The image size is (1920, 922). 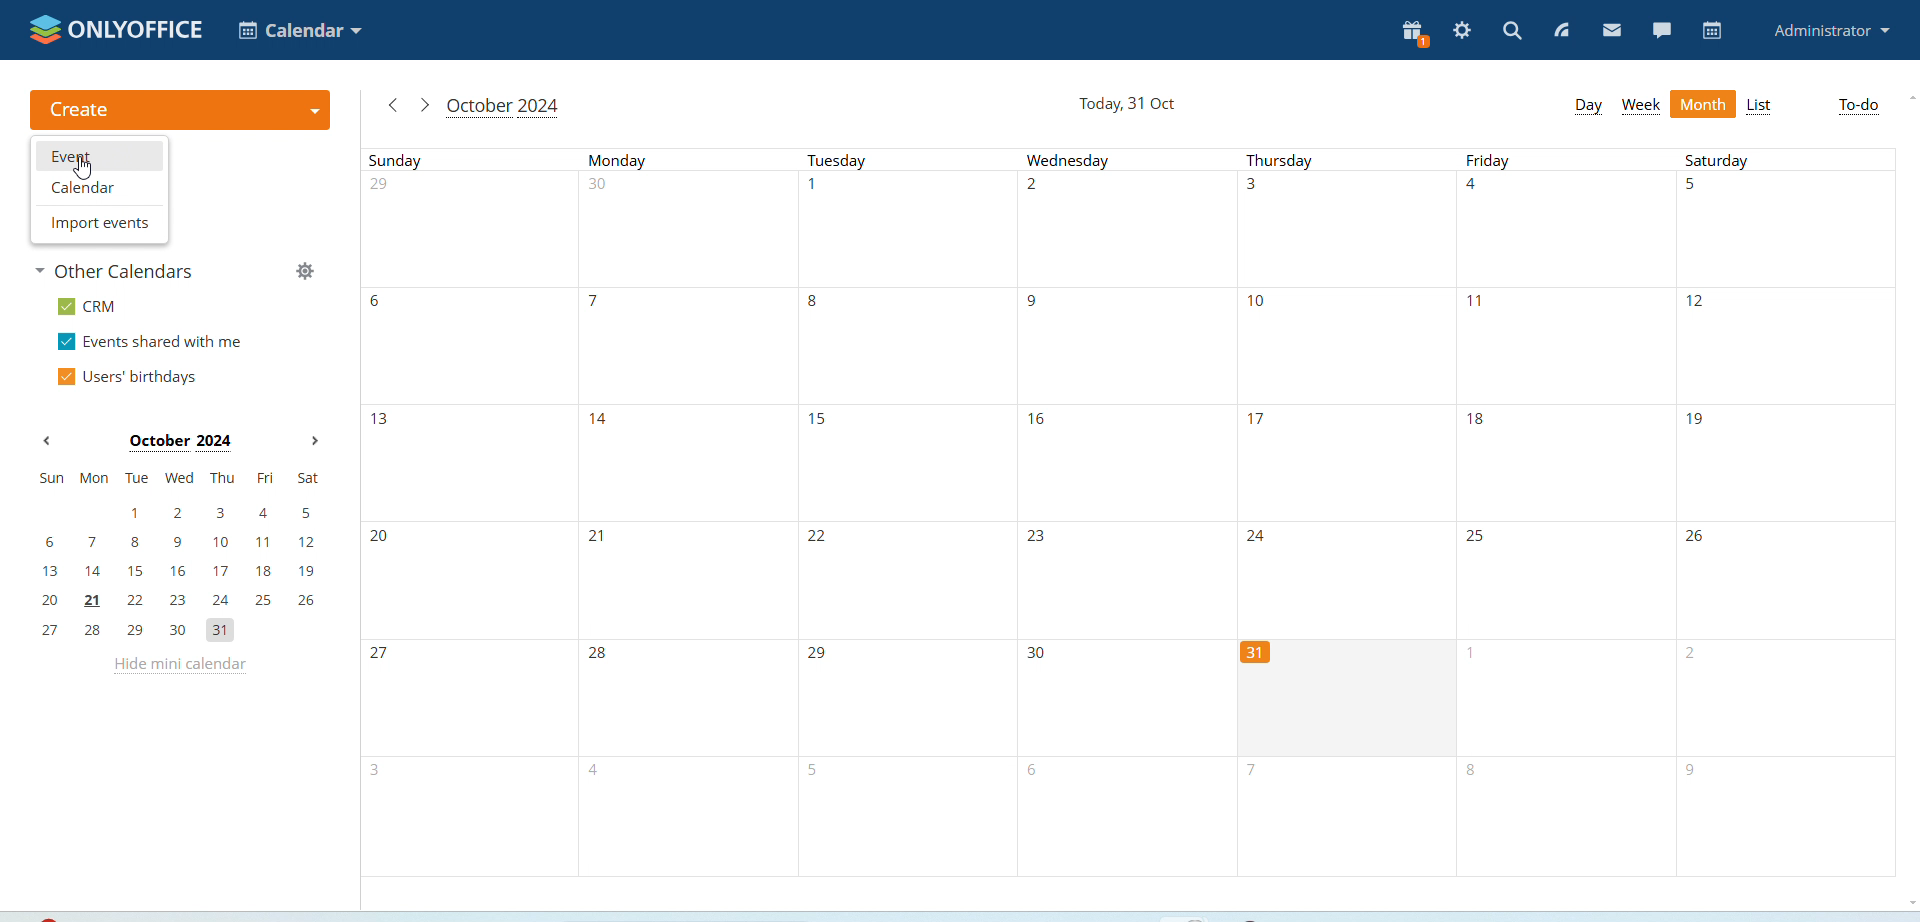 What do you see at coordinates (1916, 903) in the screenshot?
I see `scroll down` at bounding box center [1916, 903].